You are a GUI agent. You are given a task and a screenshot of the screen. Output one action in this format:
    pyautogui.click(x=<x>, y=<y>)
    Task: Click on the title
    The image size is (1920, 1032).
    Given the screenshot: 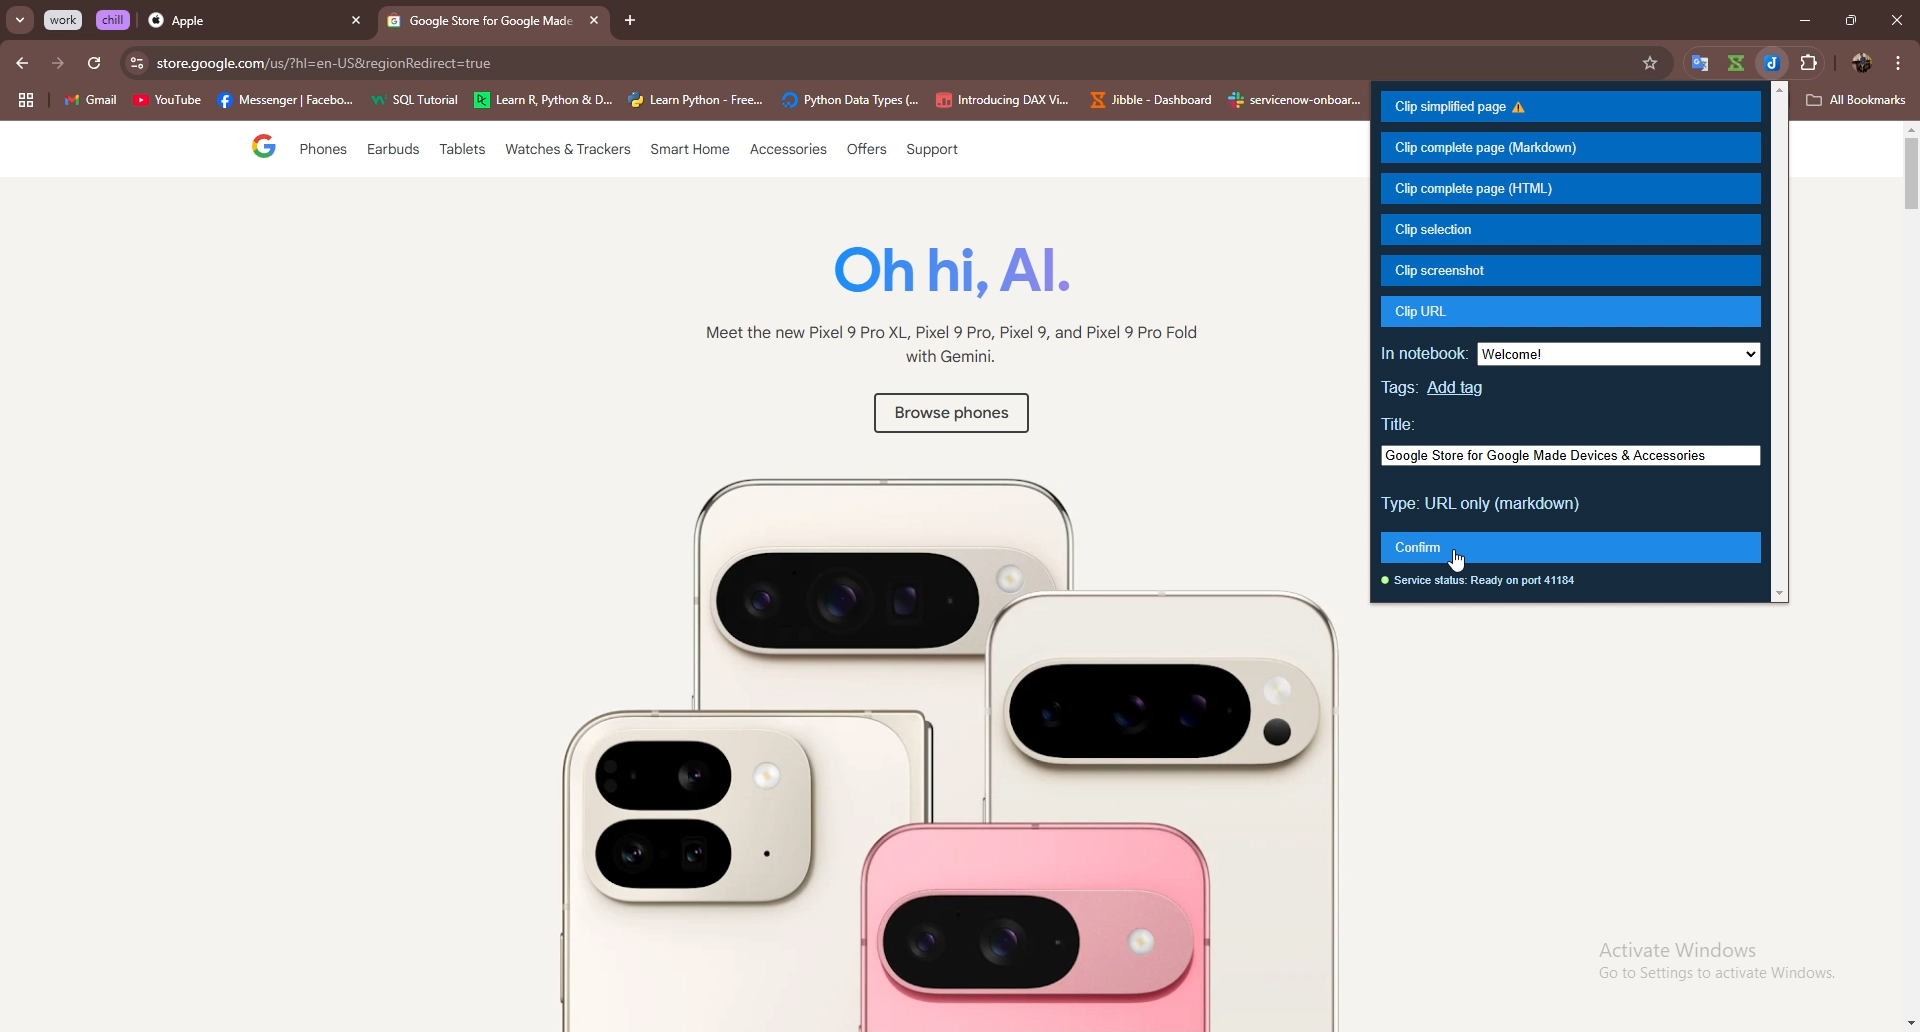 What is the action you would take?
    pyautogui.click(x=1402, y=422)
    